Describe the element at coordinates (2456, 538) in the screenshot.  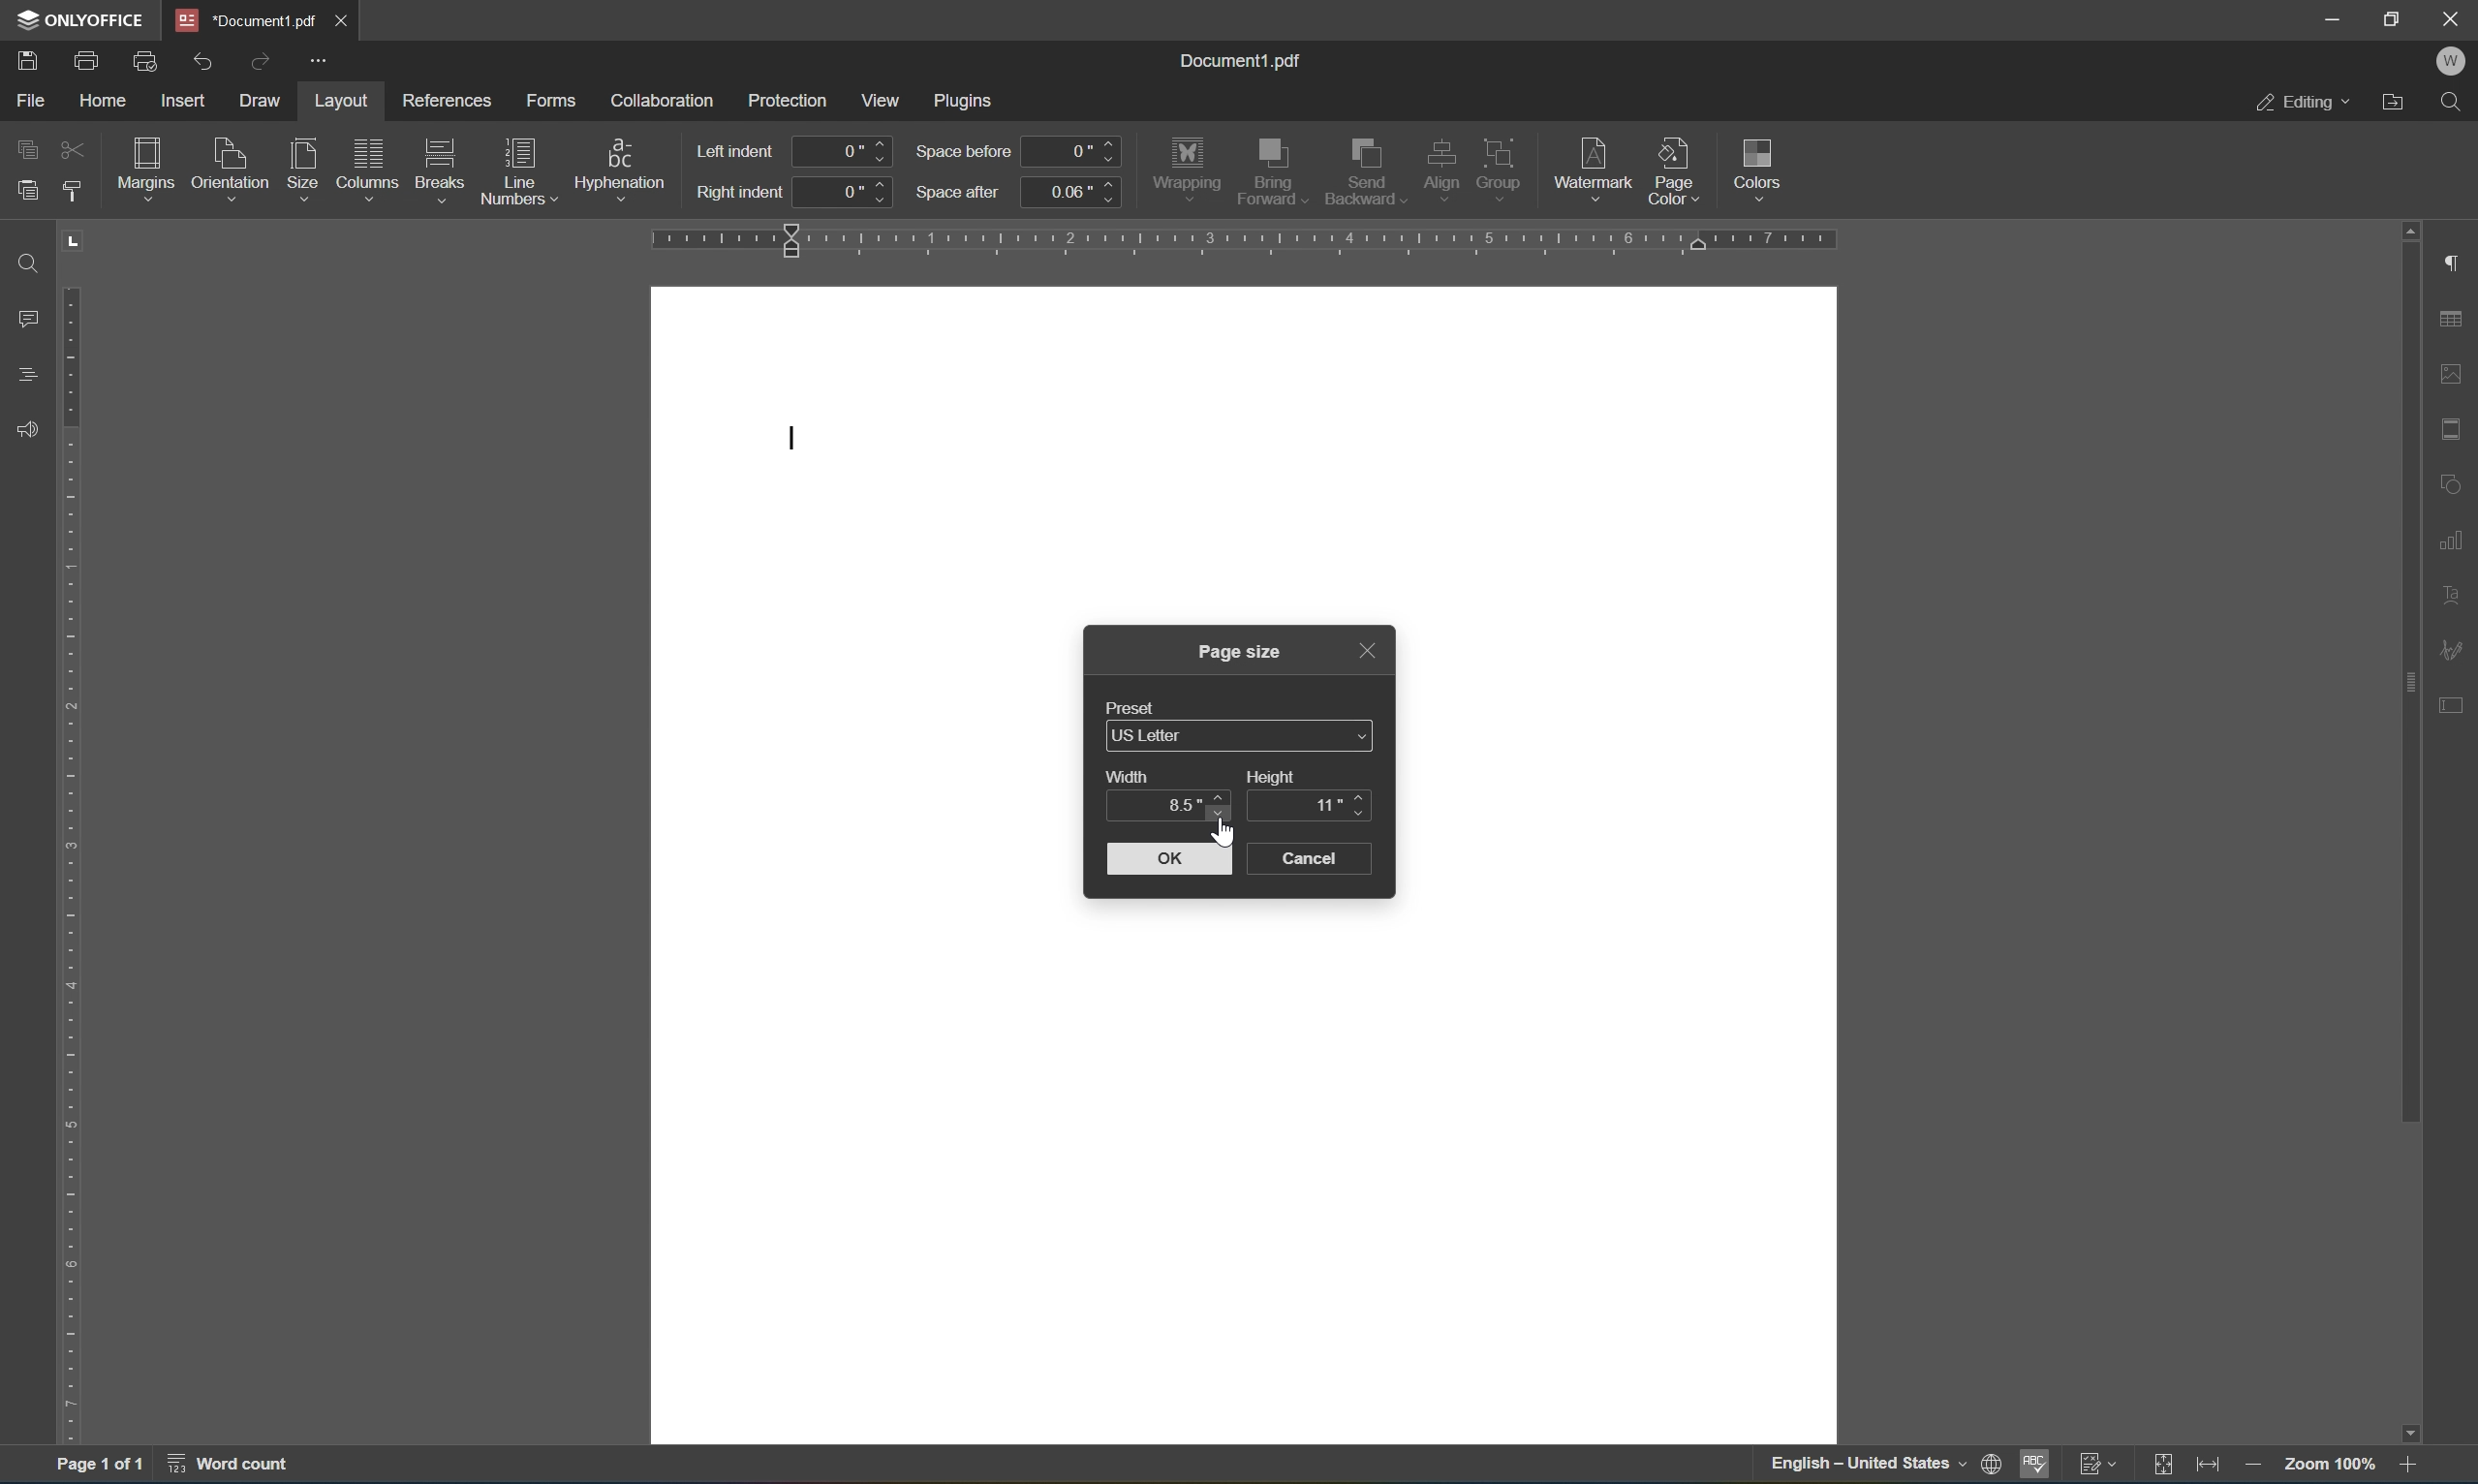
I see `chart settings` at that location.